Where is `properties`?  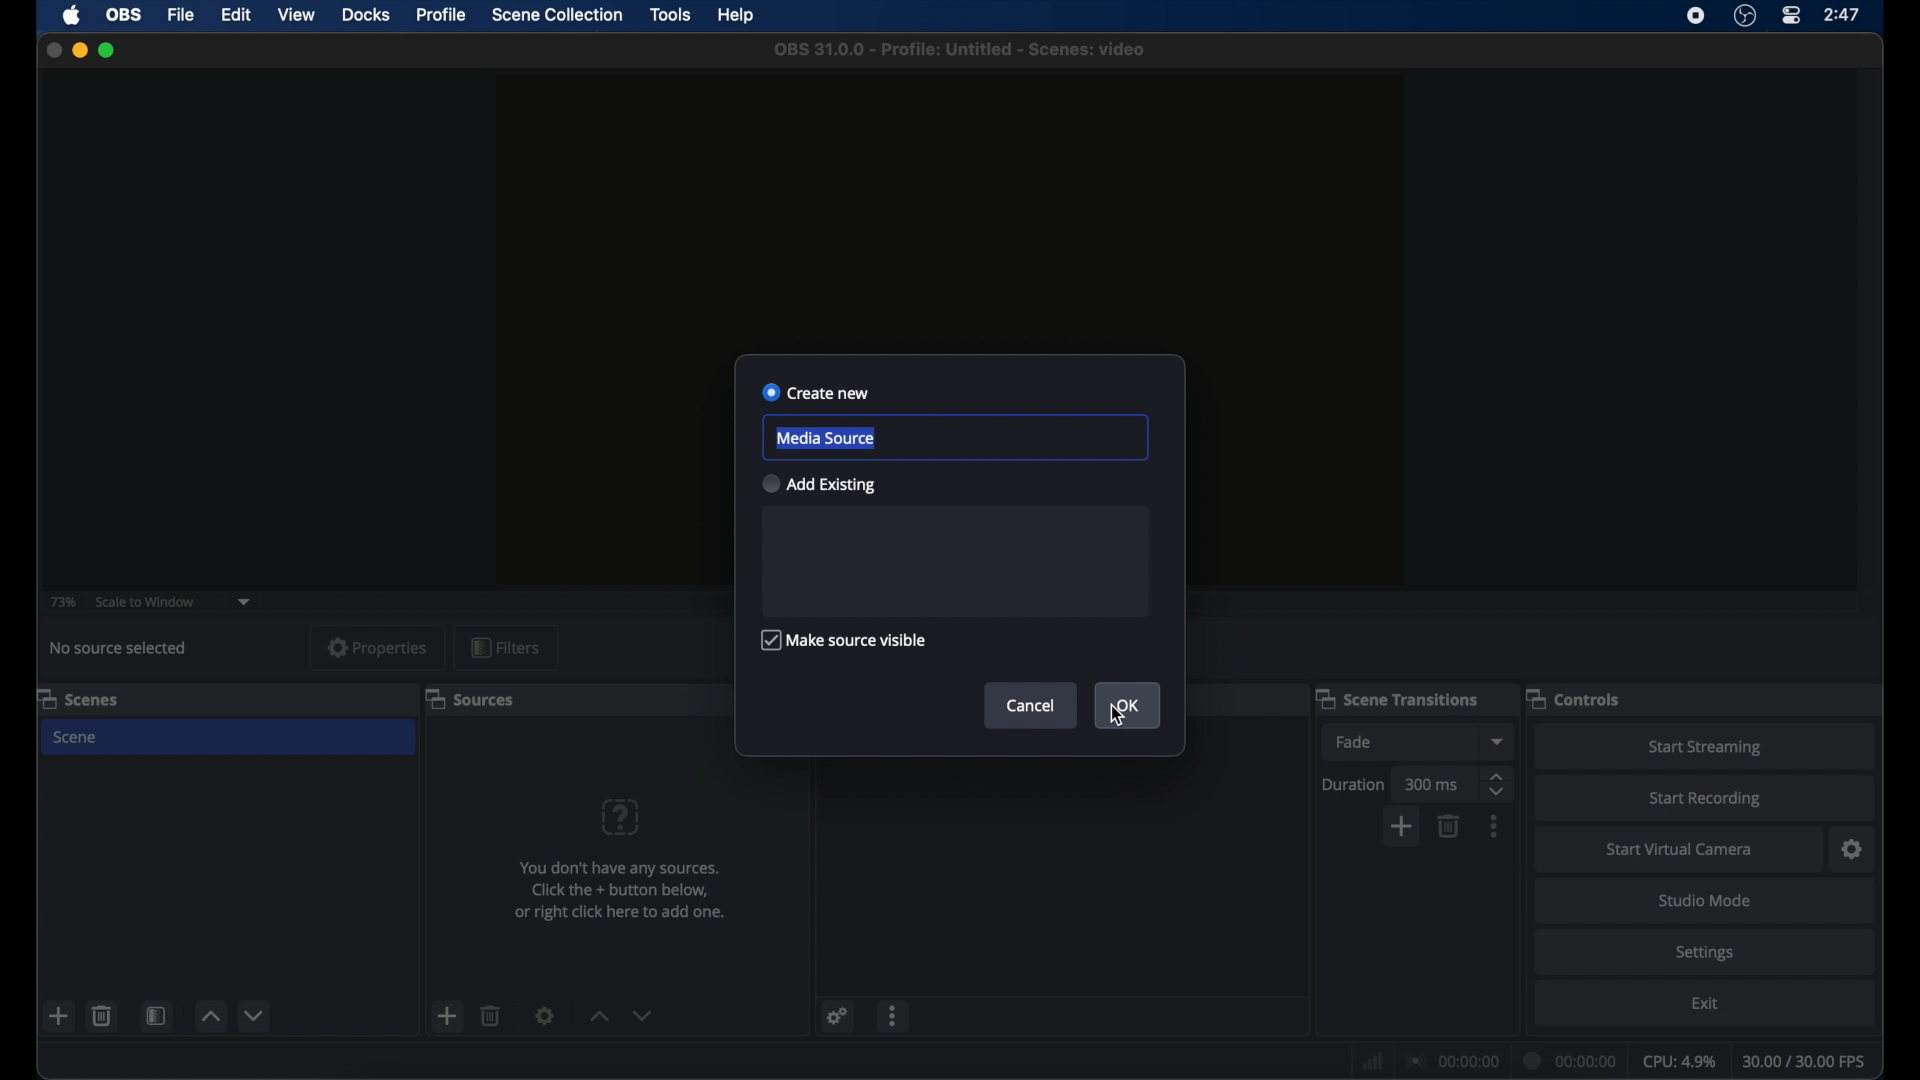
properties is located at coordinates (378, 647).